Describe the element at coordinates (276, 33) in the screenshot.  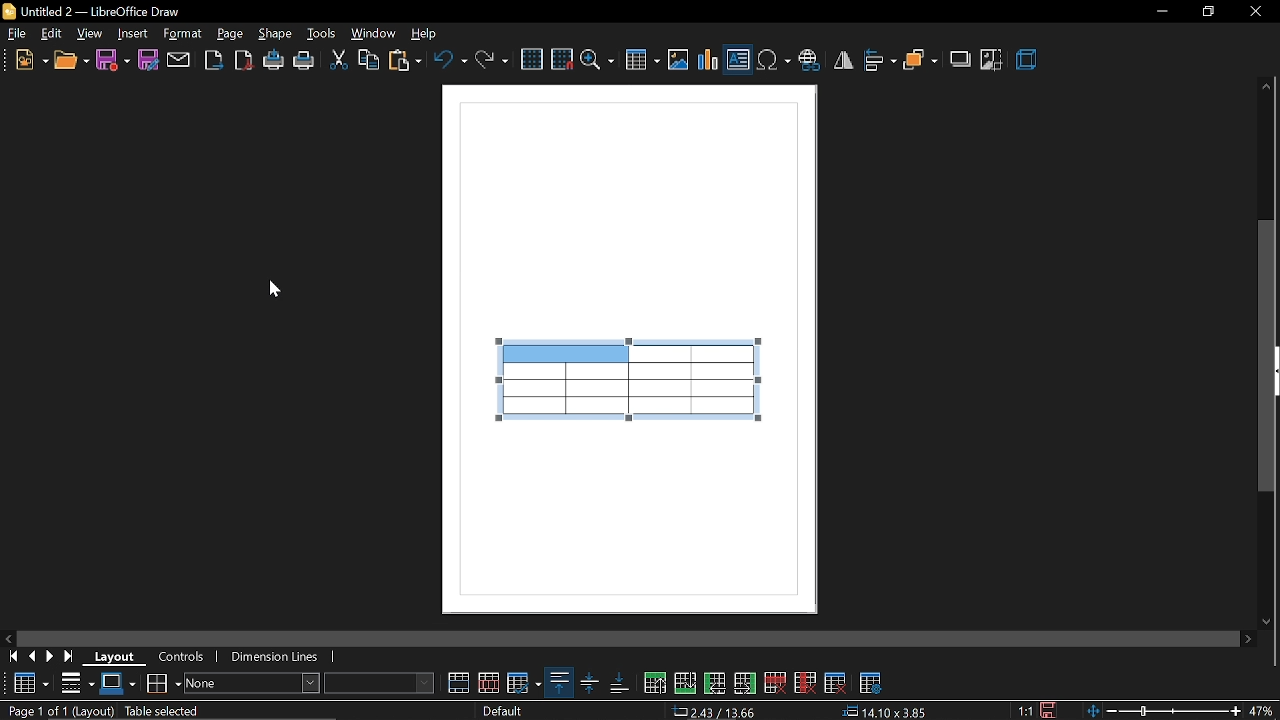
I see `shape` at that location.